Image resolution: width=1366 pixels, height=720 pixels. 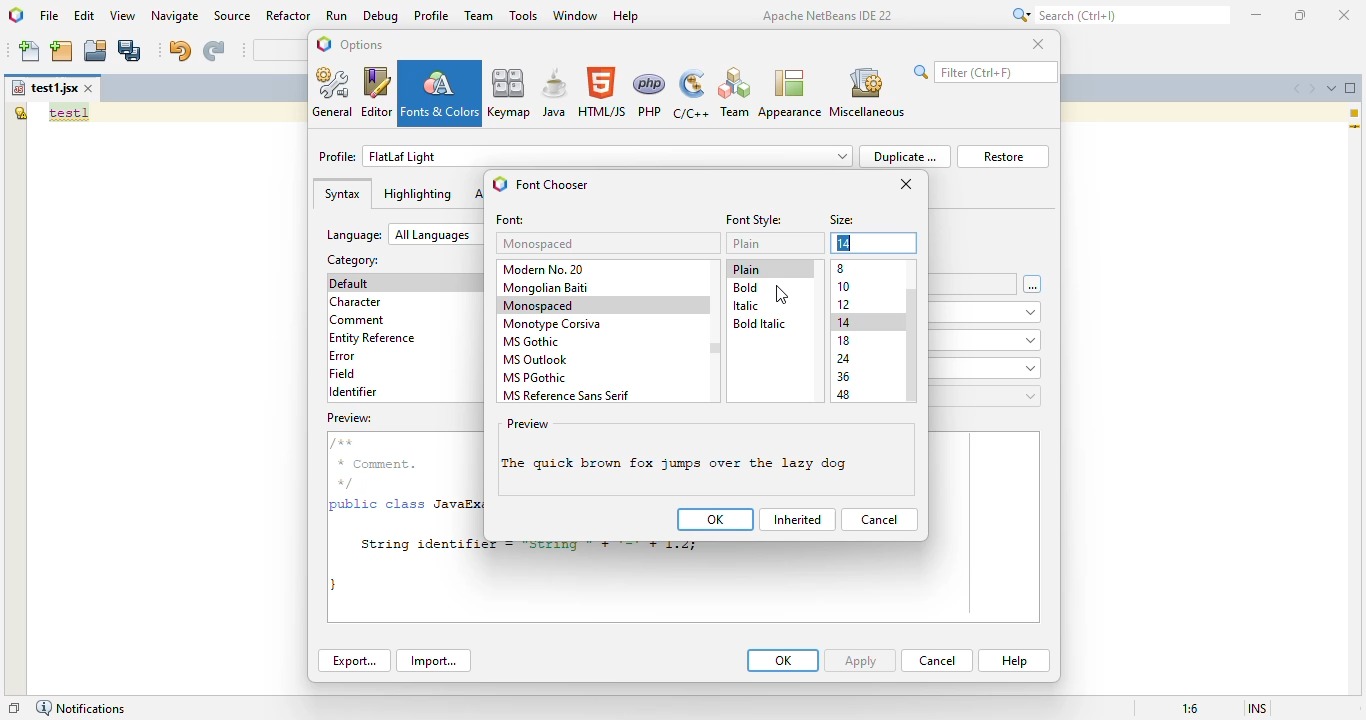 What do you see at coordinates (907, 184) in the screenshot?
I see `close` at bounding box center [907, 184].